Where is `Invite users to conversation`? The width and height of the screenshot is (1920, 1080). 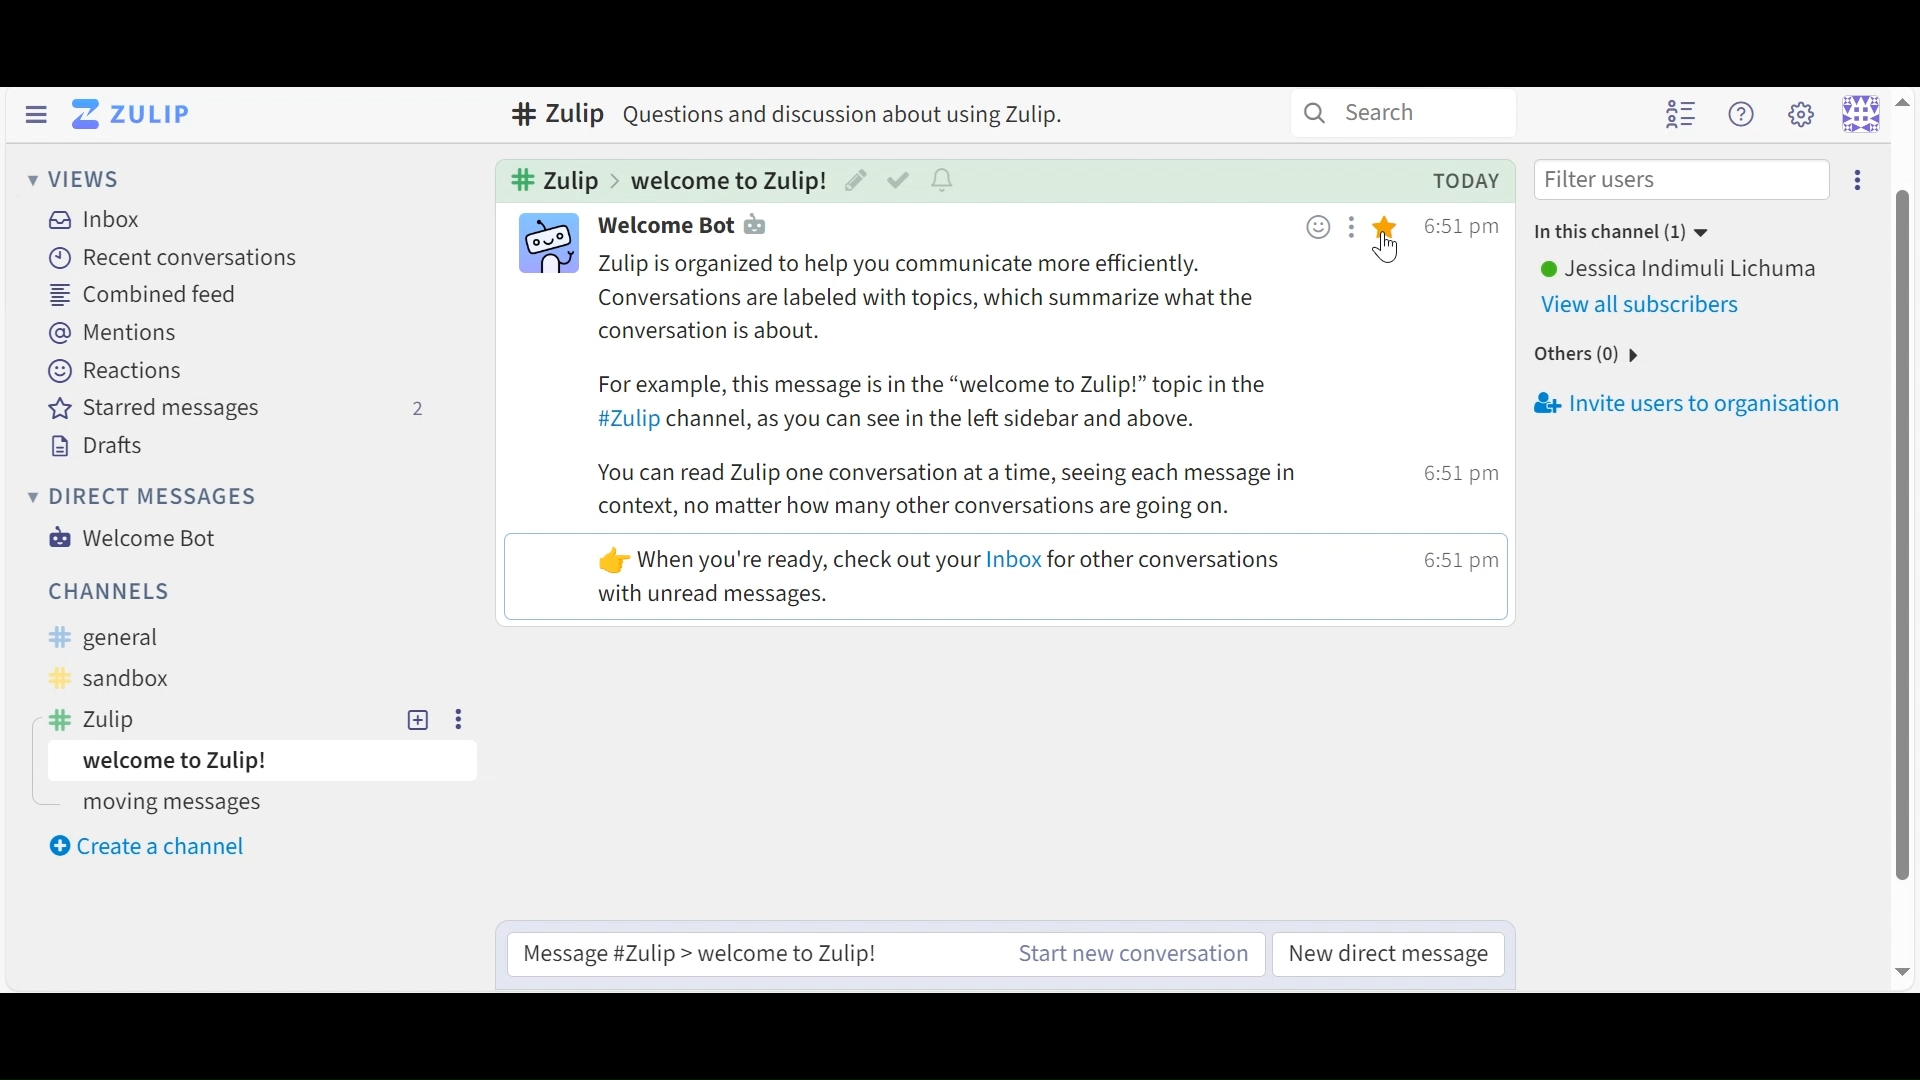
Invite users to conversation is located at coordinates (1857, 179).